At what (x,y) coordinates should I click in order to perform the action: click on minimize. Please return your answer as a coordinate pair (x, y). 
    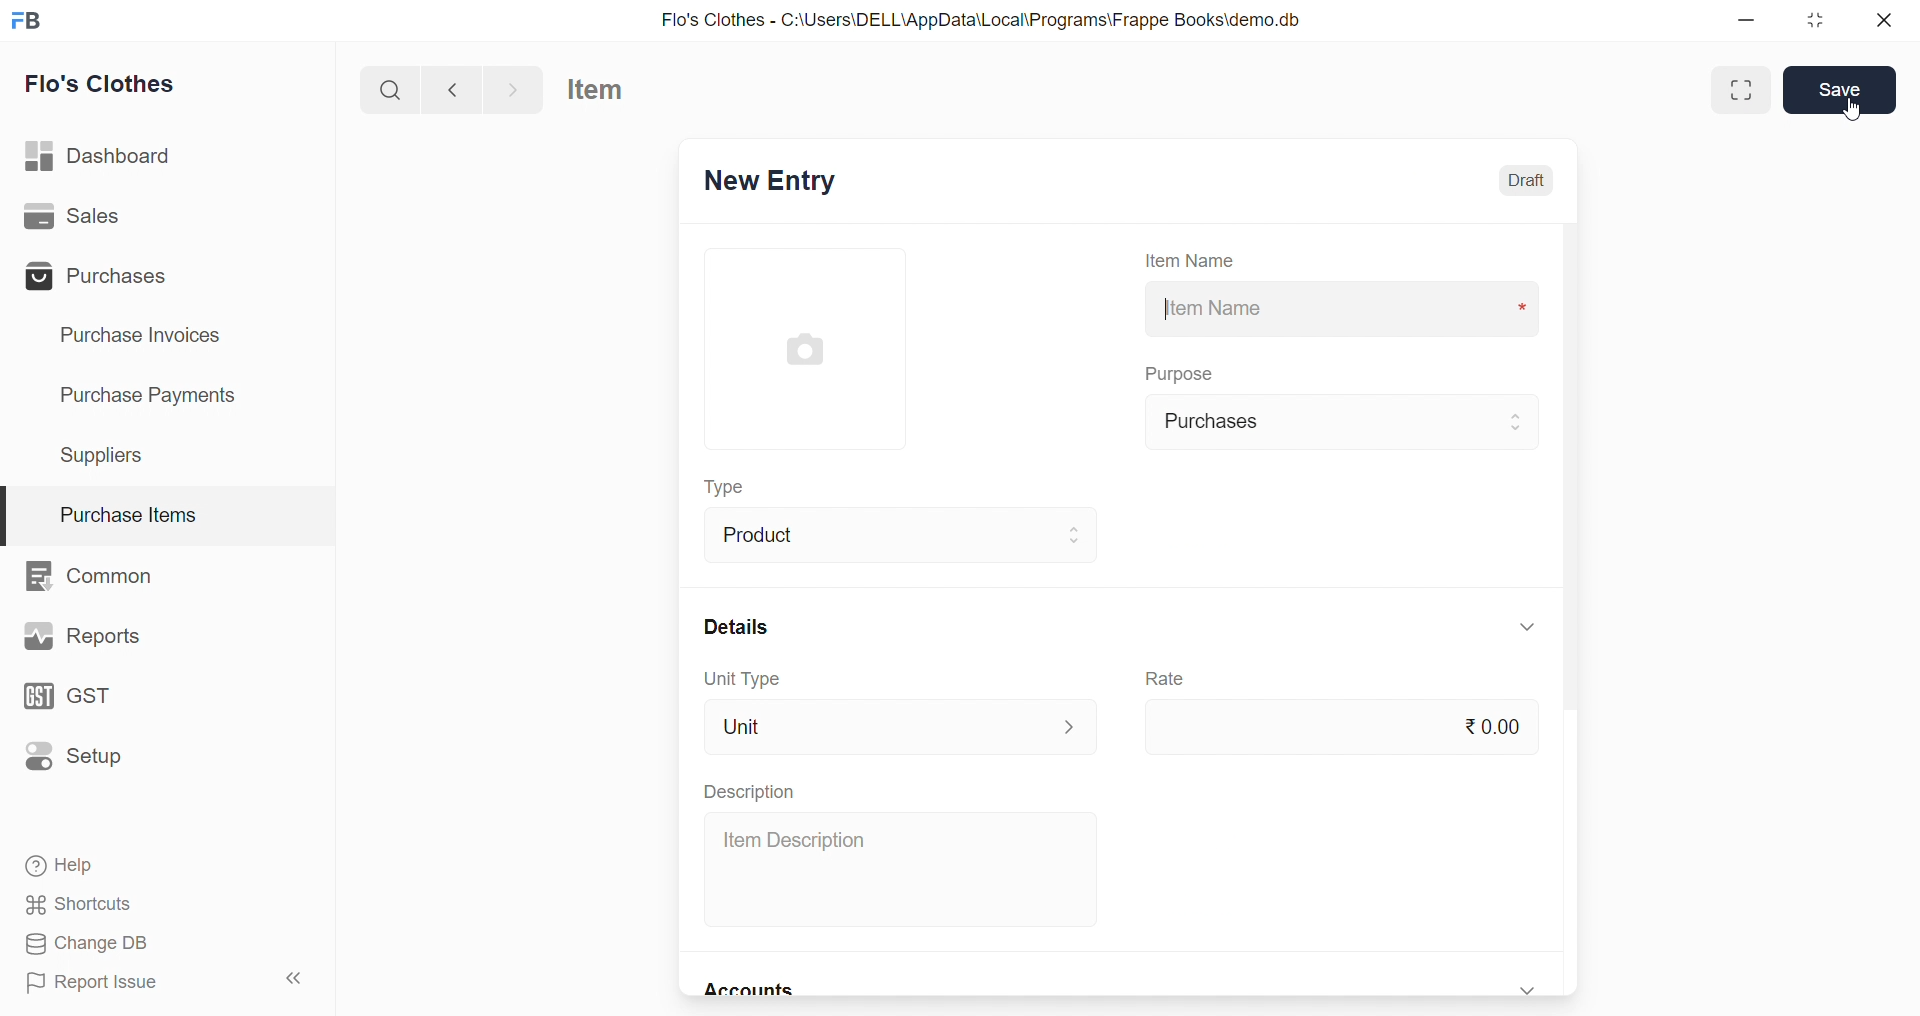
    Looking at the image, I should click on (1754, 20).